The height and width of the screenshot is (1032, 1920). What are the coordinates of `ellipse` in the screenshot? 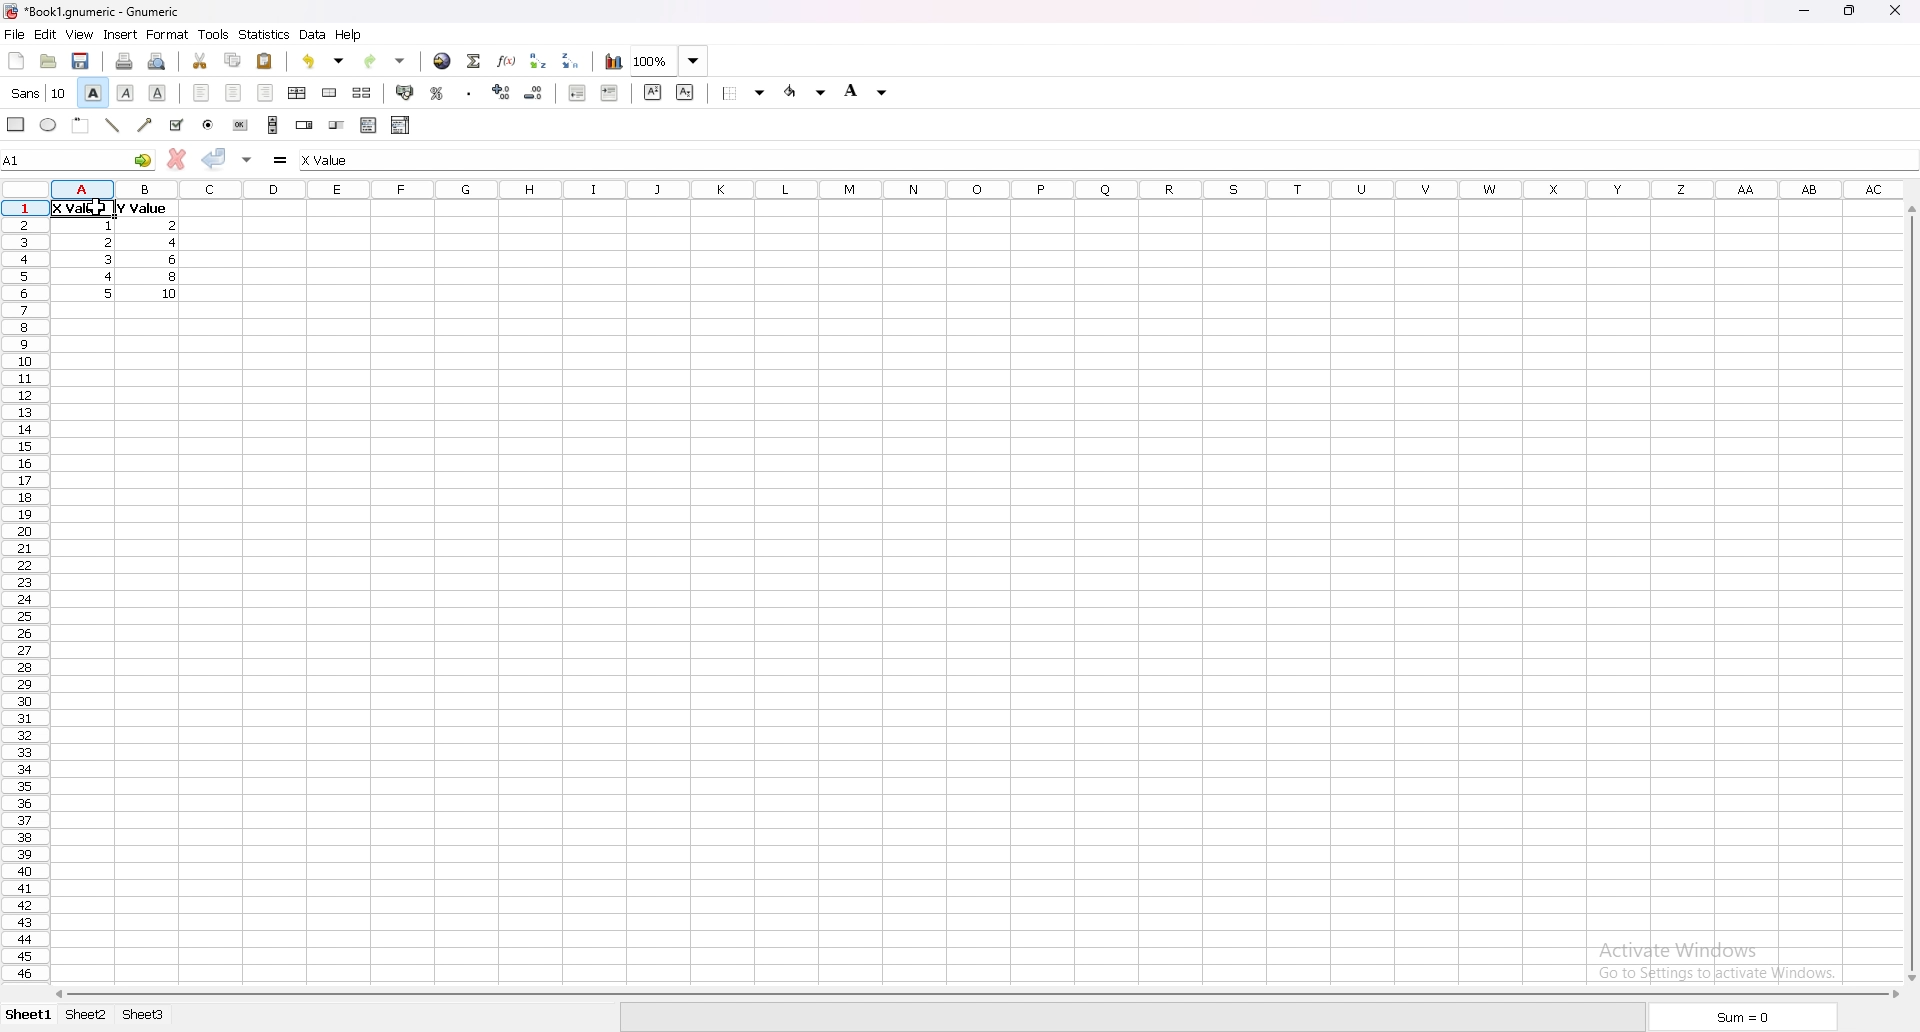 It's located at (48, 124).